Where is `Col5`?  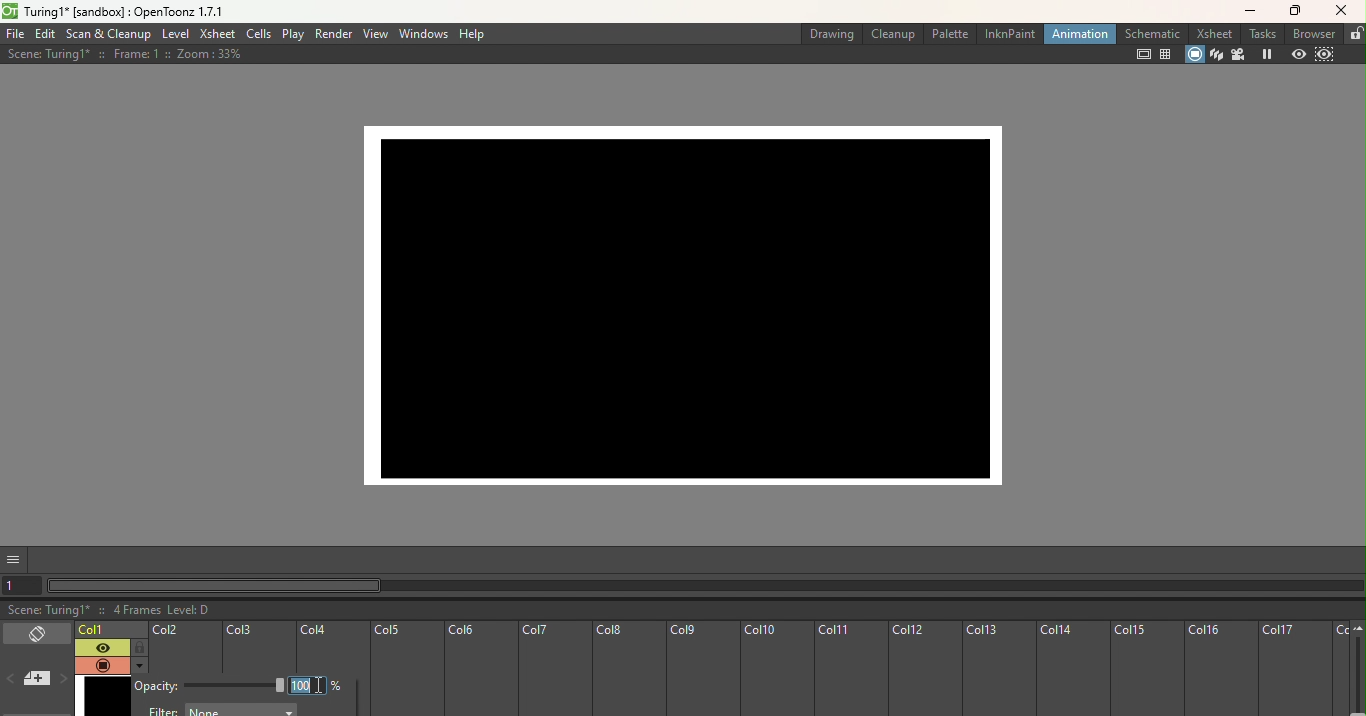
Col5 is located at coordinates (405, 670).